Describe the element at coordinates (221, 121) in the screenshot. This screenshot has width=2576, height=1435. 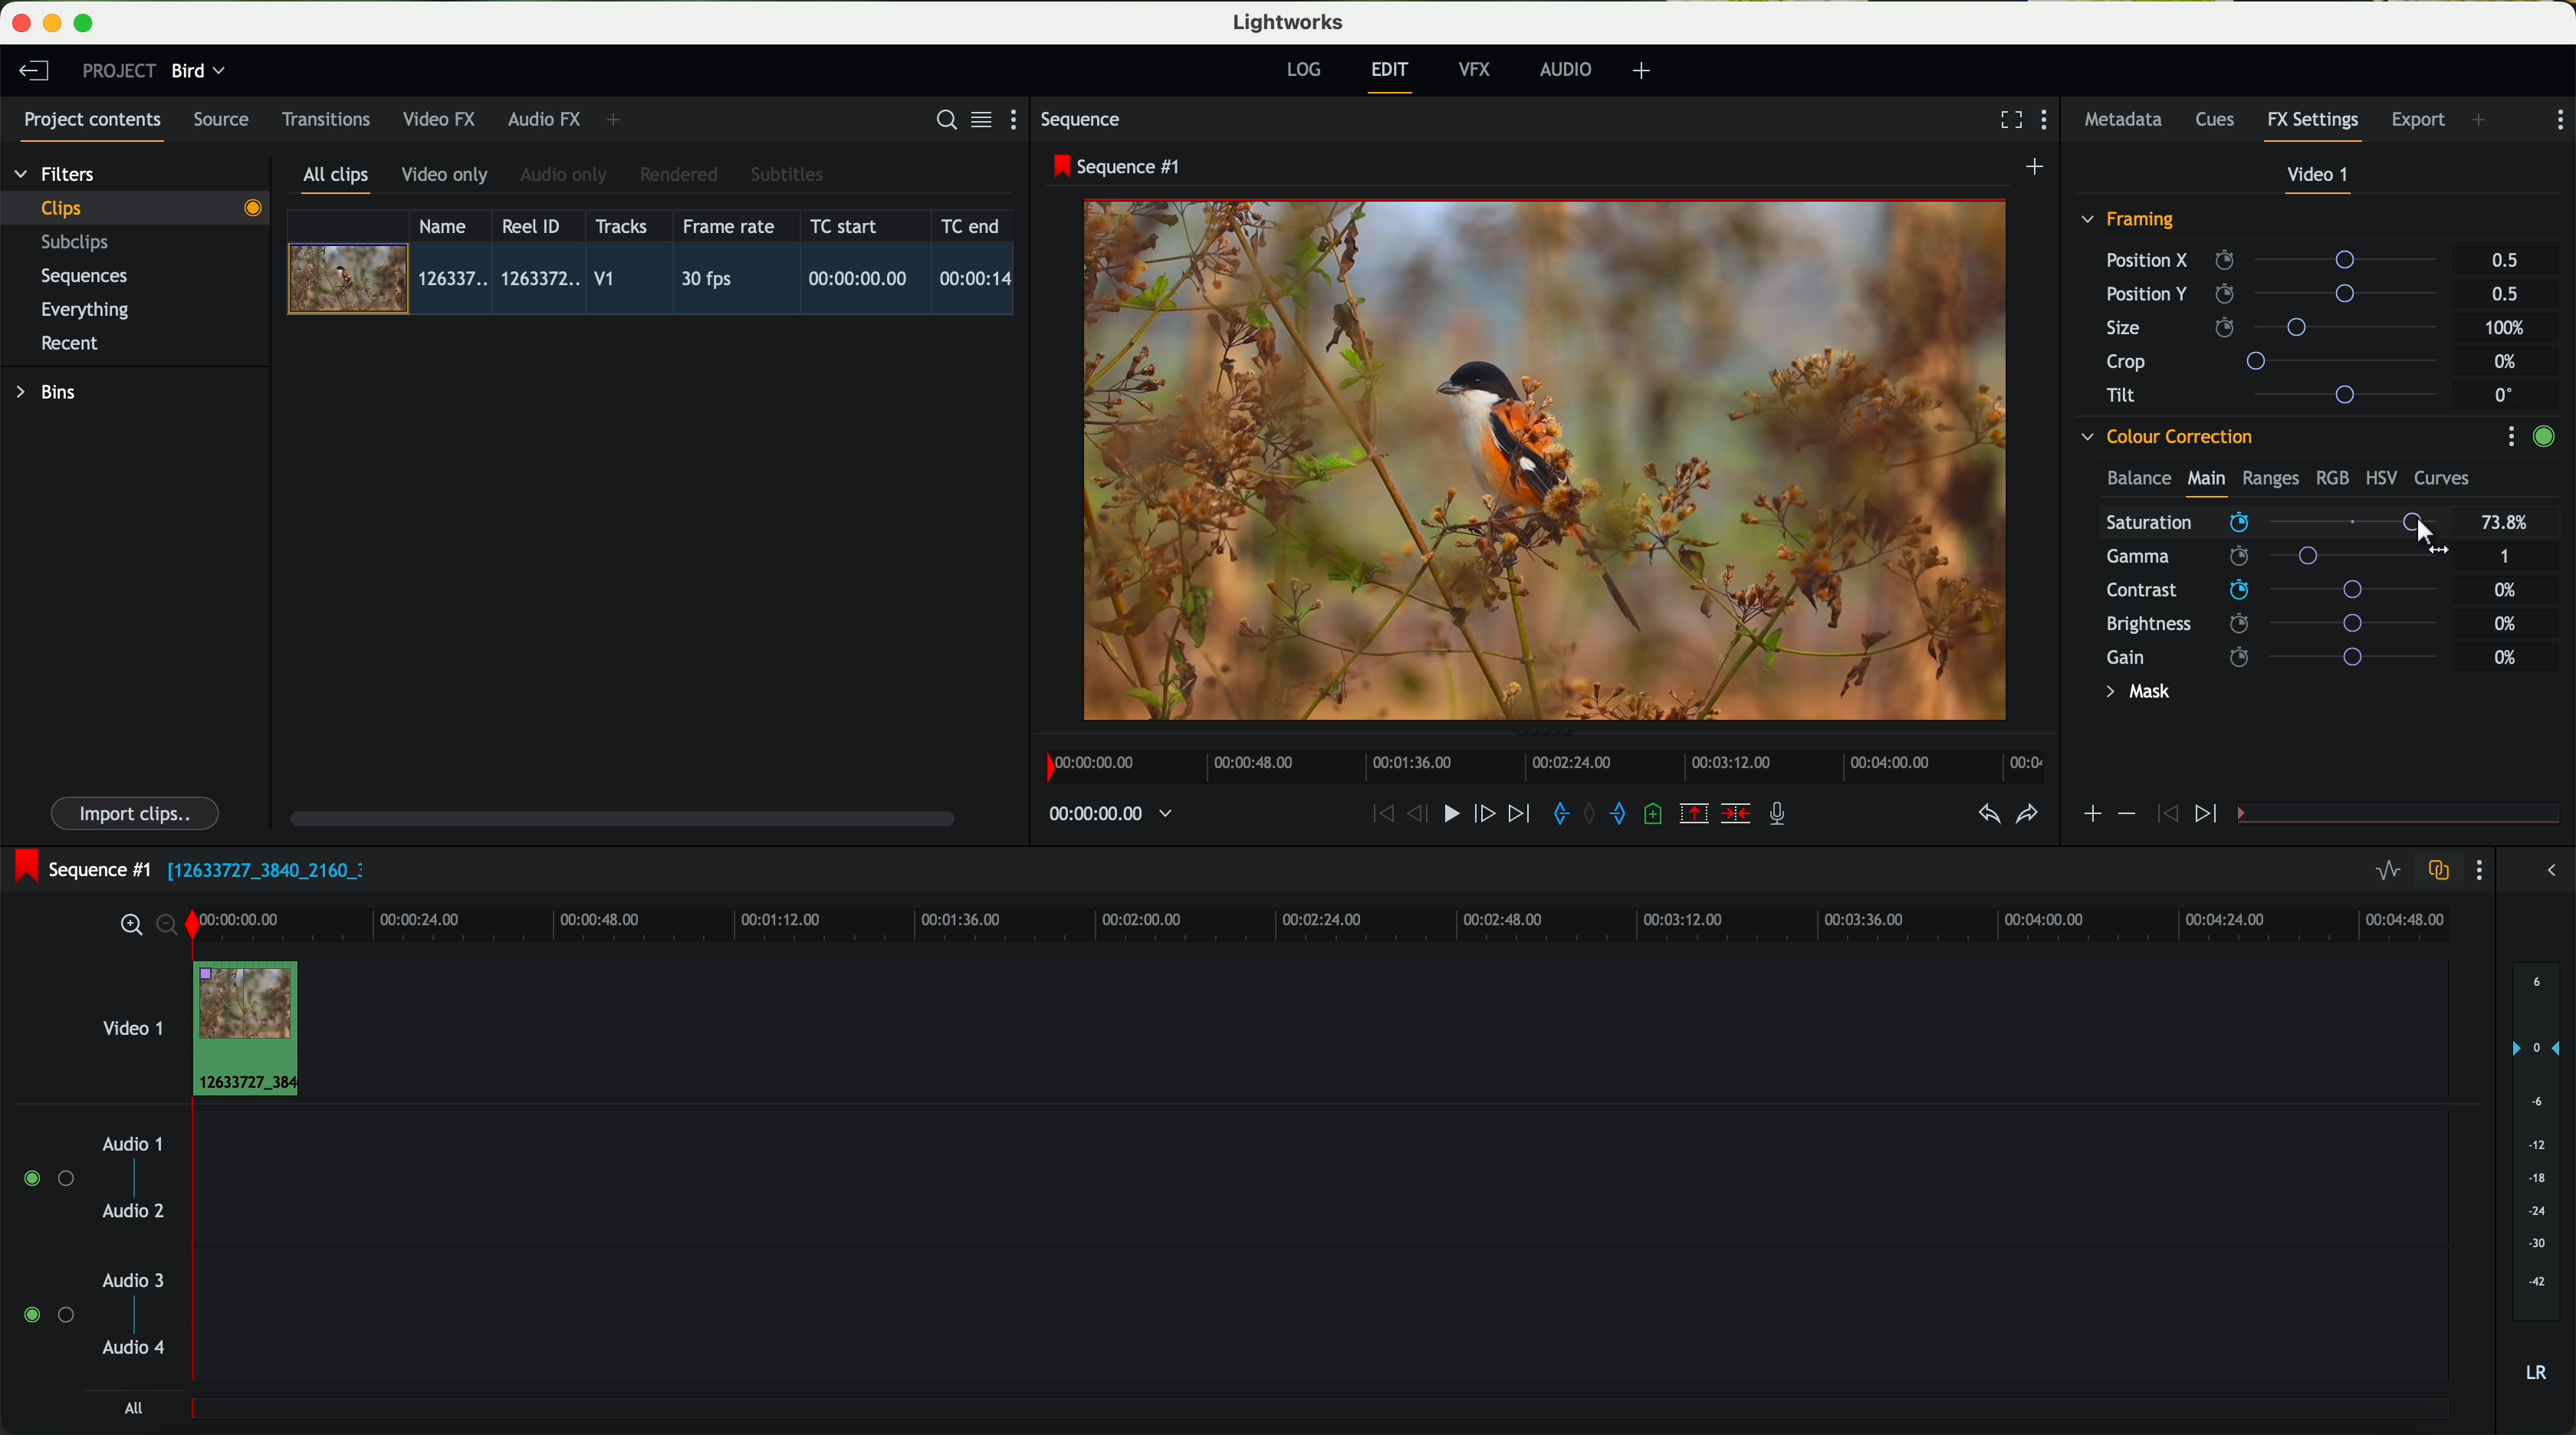
I see `source` at that location.